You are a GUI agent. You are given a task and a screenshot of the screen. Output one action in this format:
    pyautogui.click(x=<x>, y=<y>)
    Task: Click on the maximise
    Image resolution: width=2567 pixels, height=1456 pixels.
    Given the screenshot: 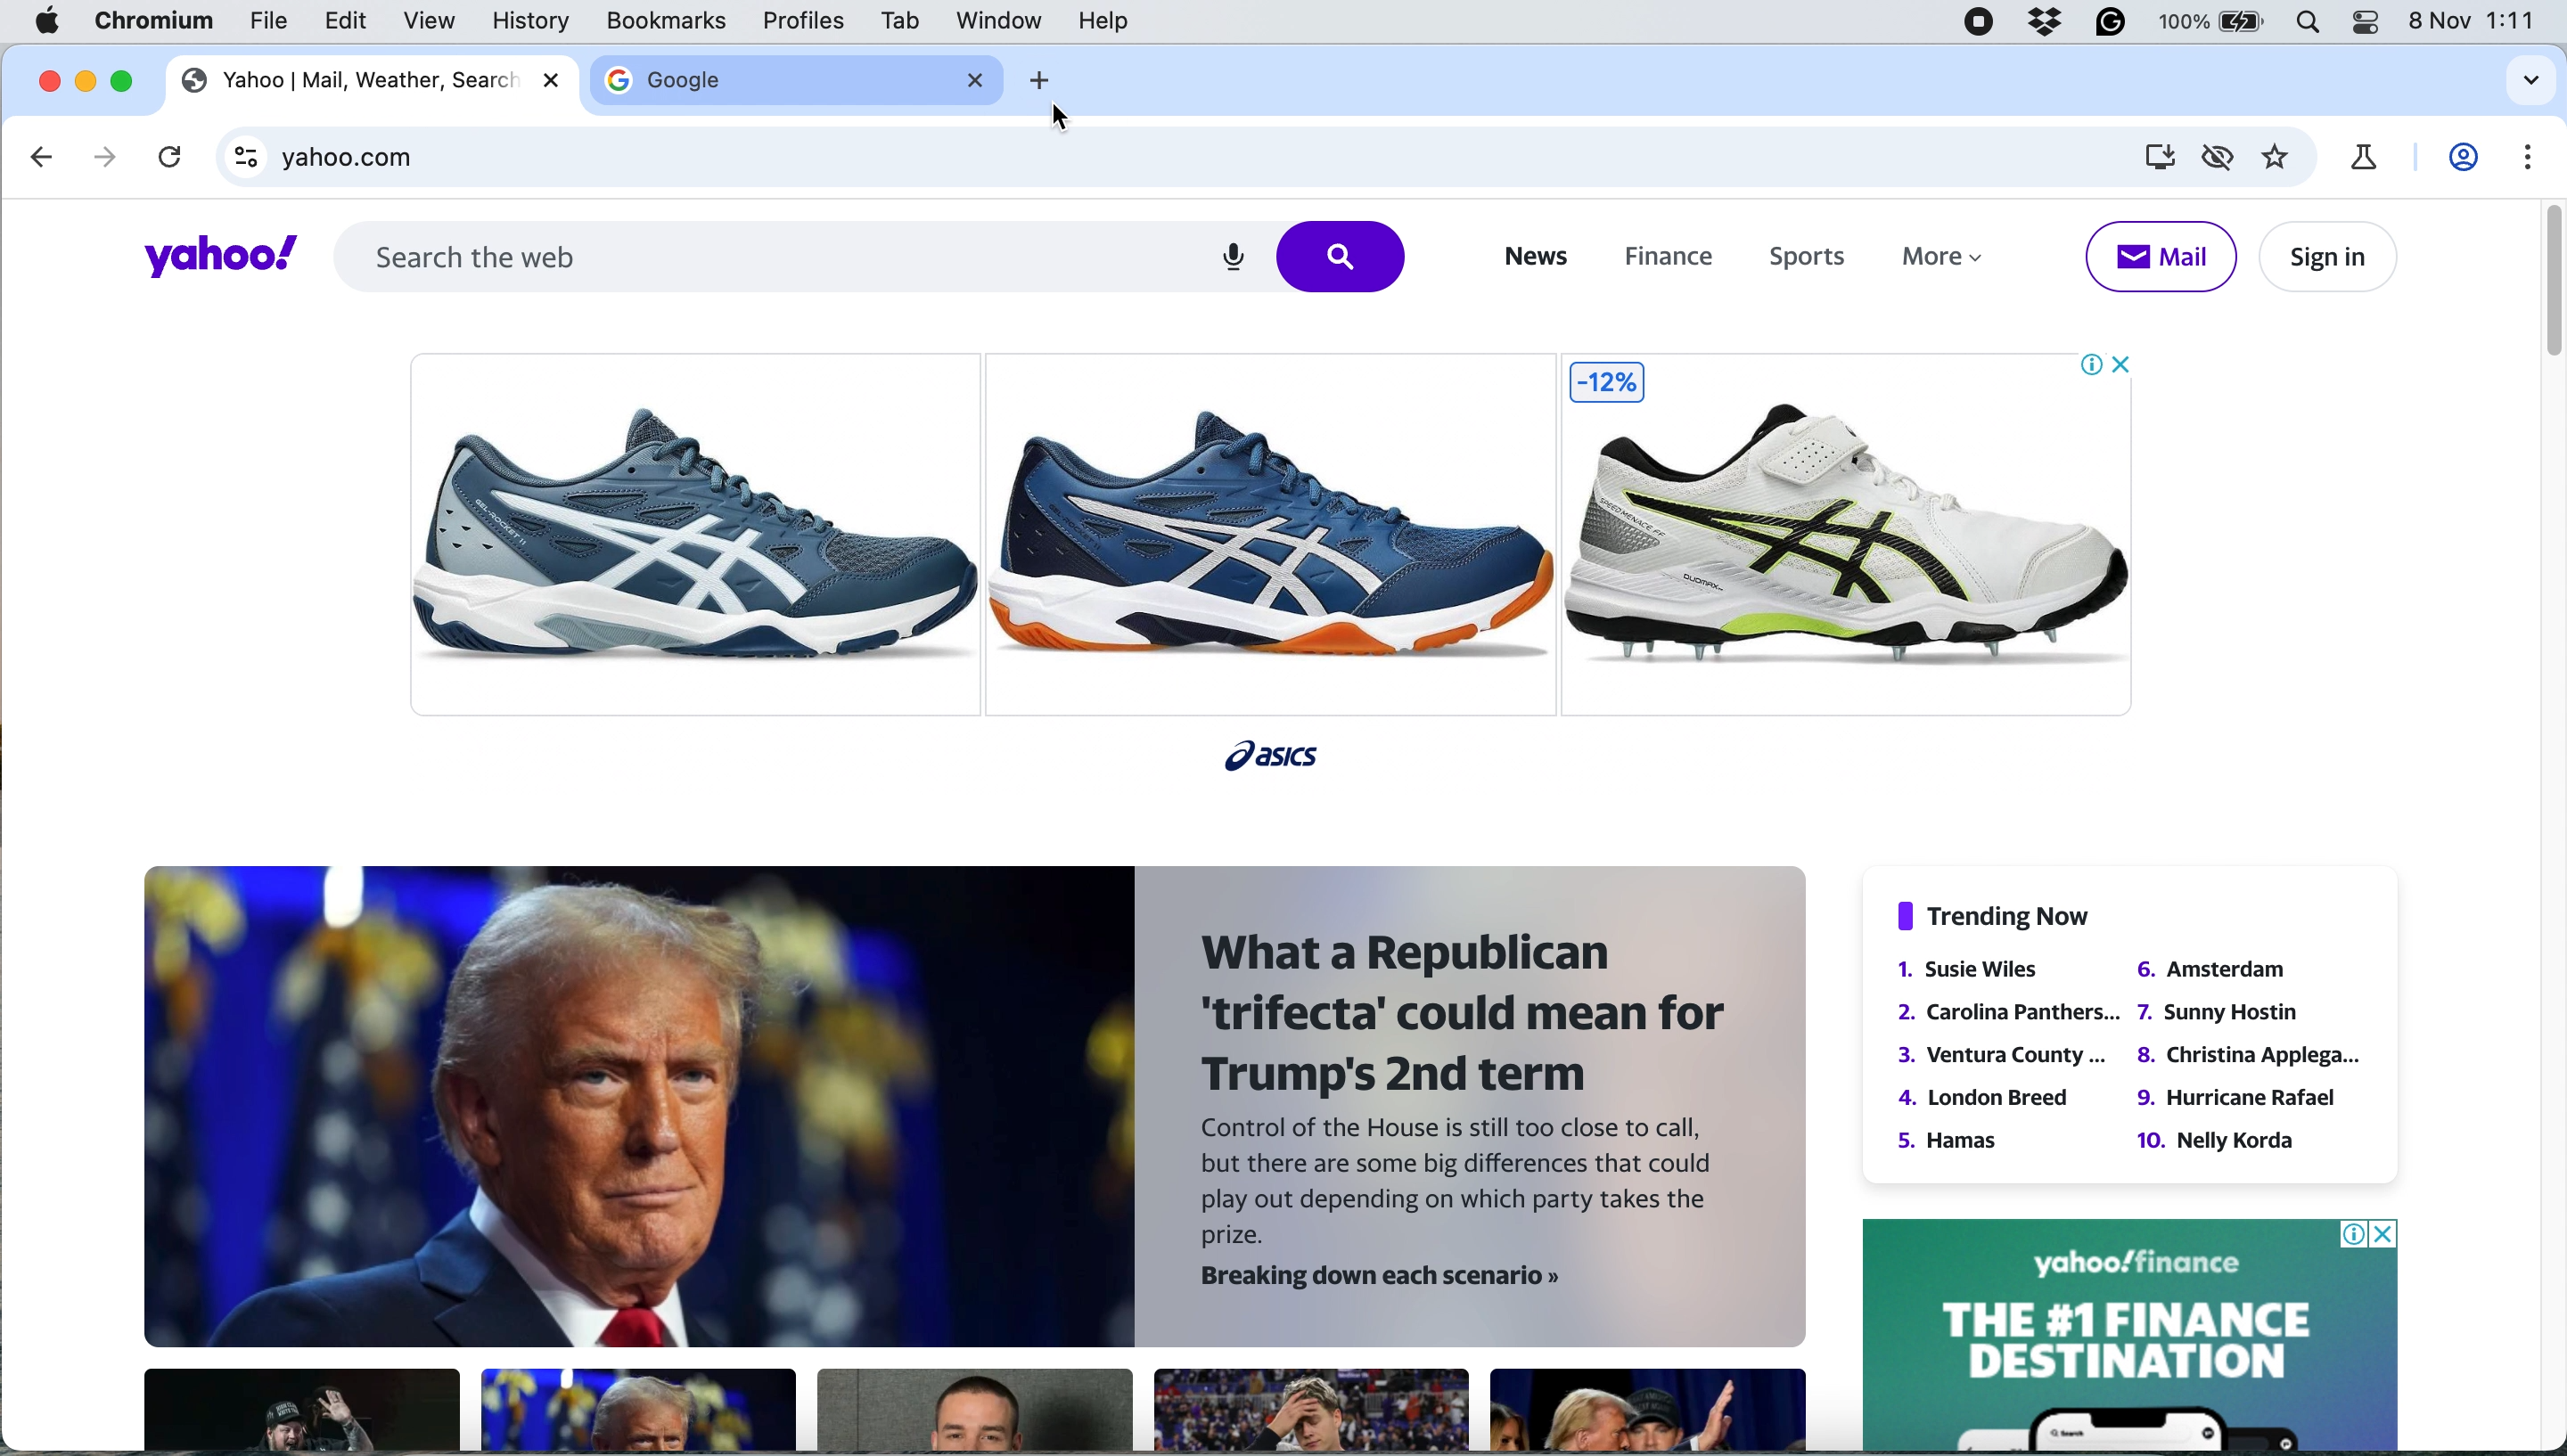 What is the action you would take?
    pyautogui.click(x=131, y=80)
    